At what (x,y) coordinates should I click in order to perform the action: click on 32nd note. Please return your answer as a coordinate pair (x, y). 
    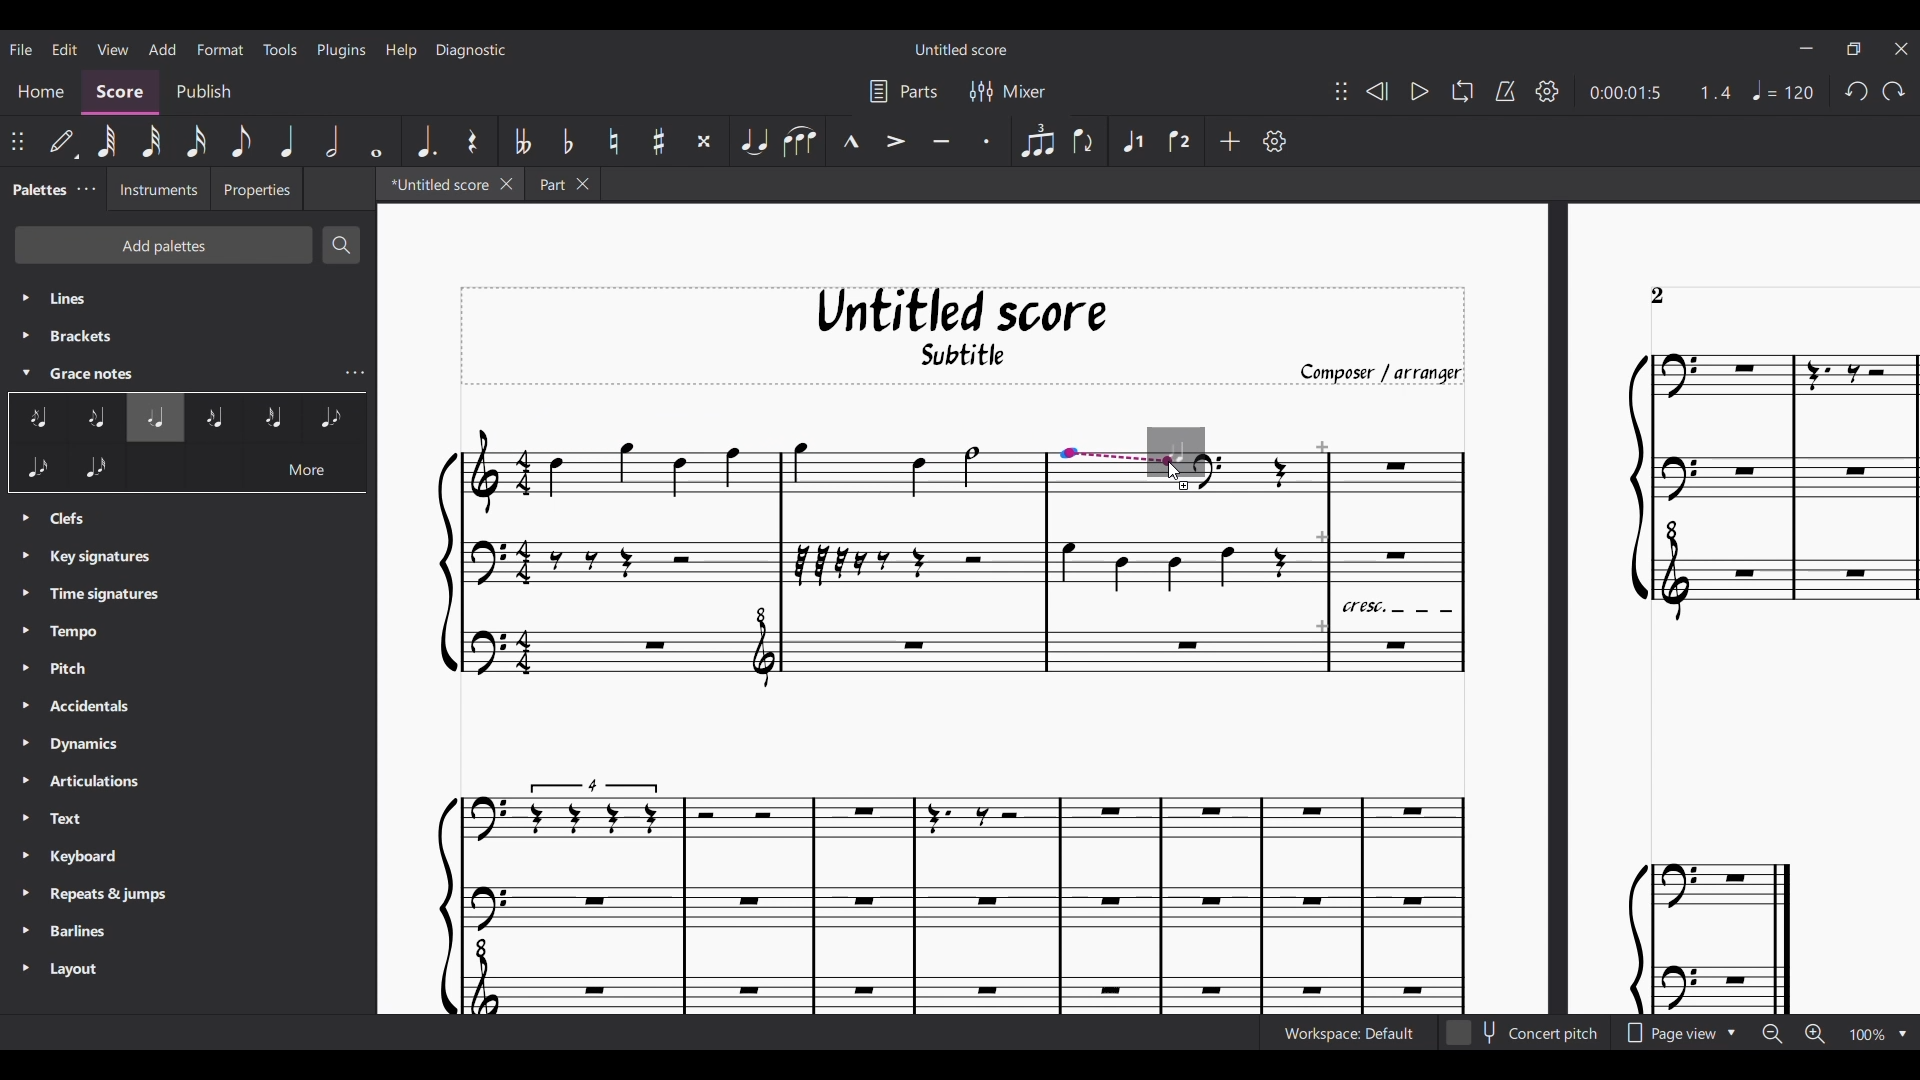
    Looking at the image, I should click on (150, 142).